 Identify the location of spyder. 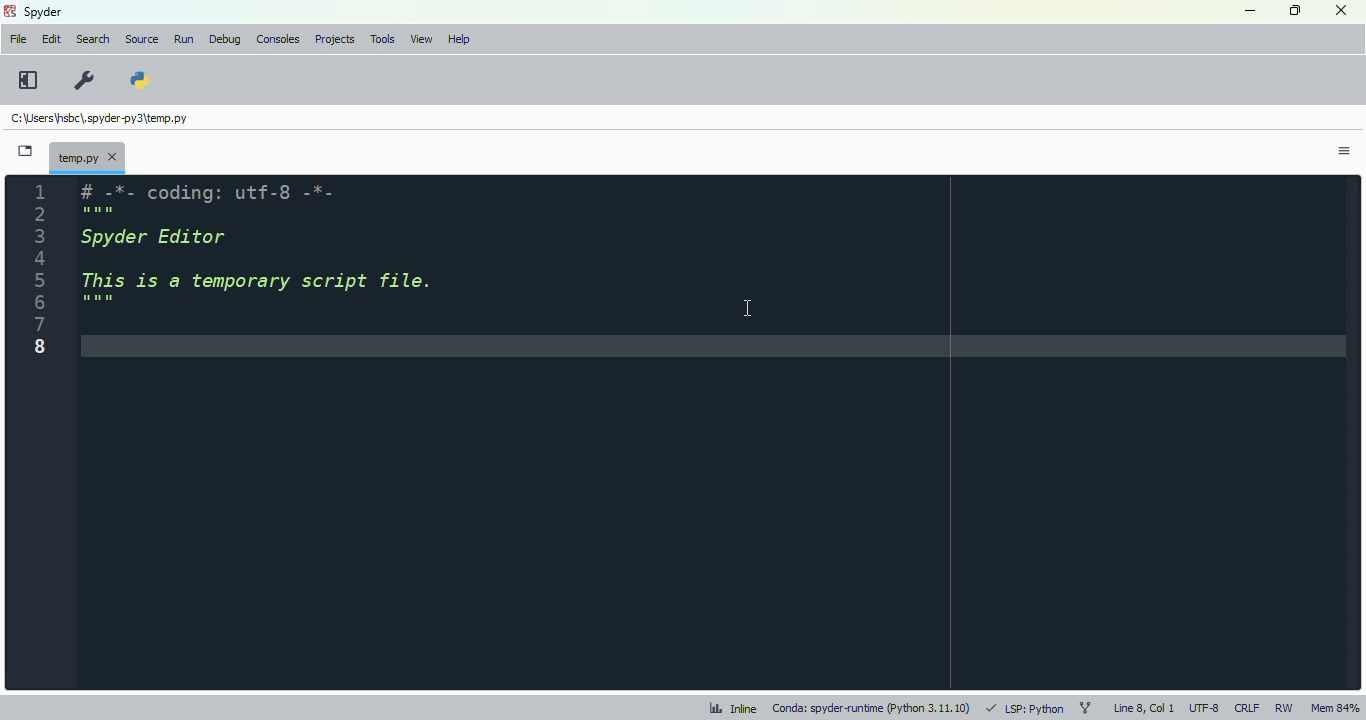
(44, 12).